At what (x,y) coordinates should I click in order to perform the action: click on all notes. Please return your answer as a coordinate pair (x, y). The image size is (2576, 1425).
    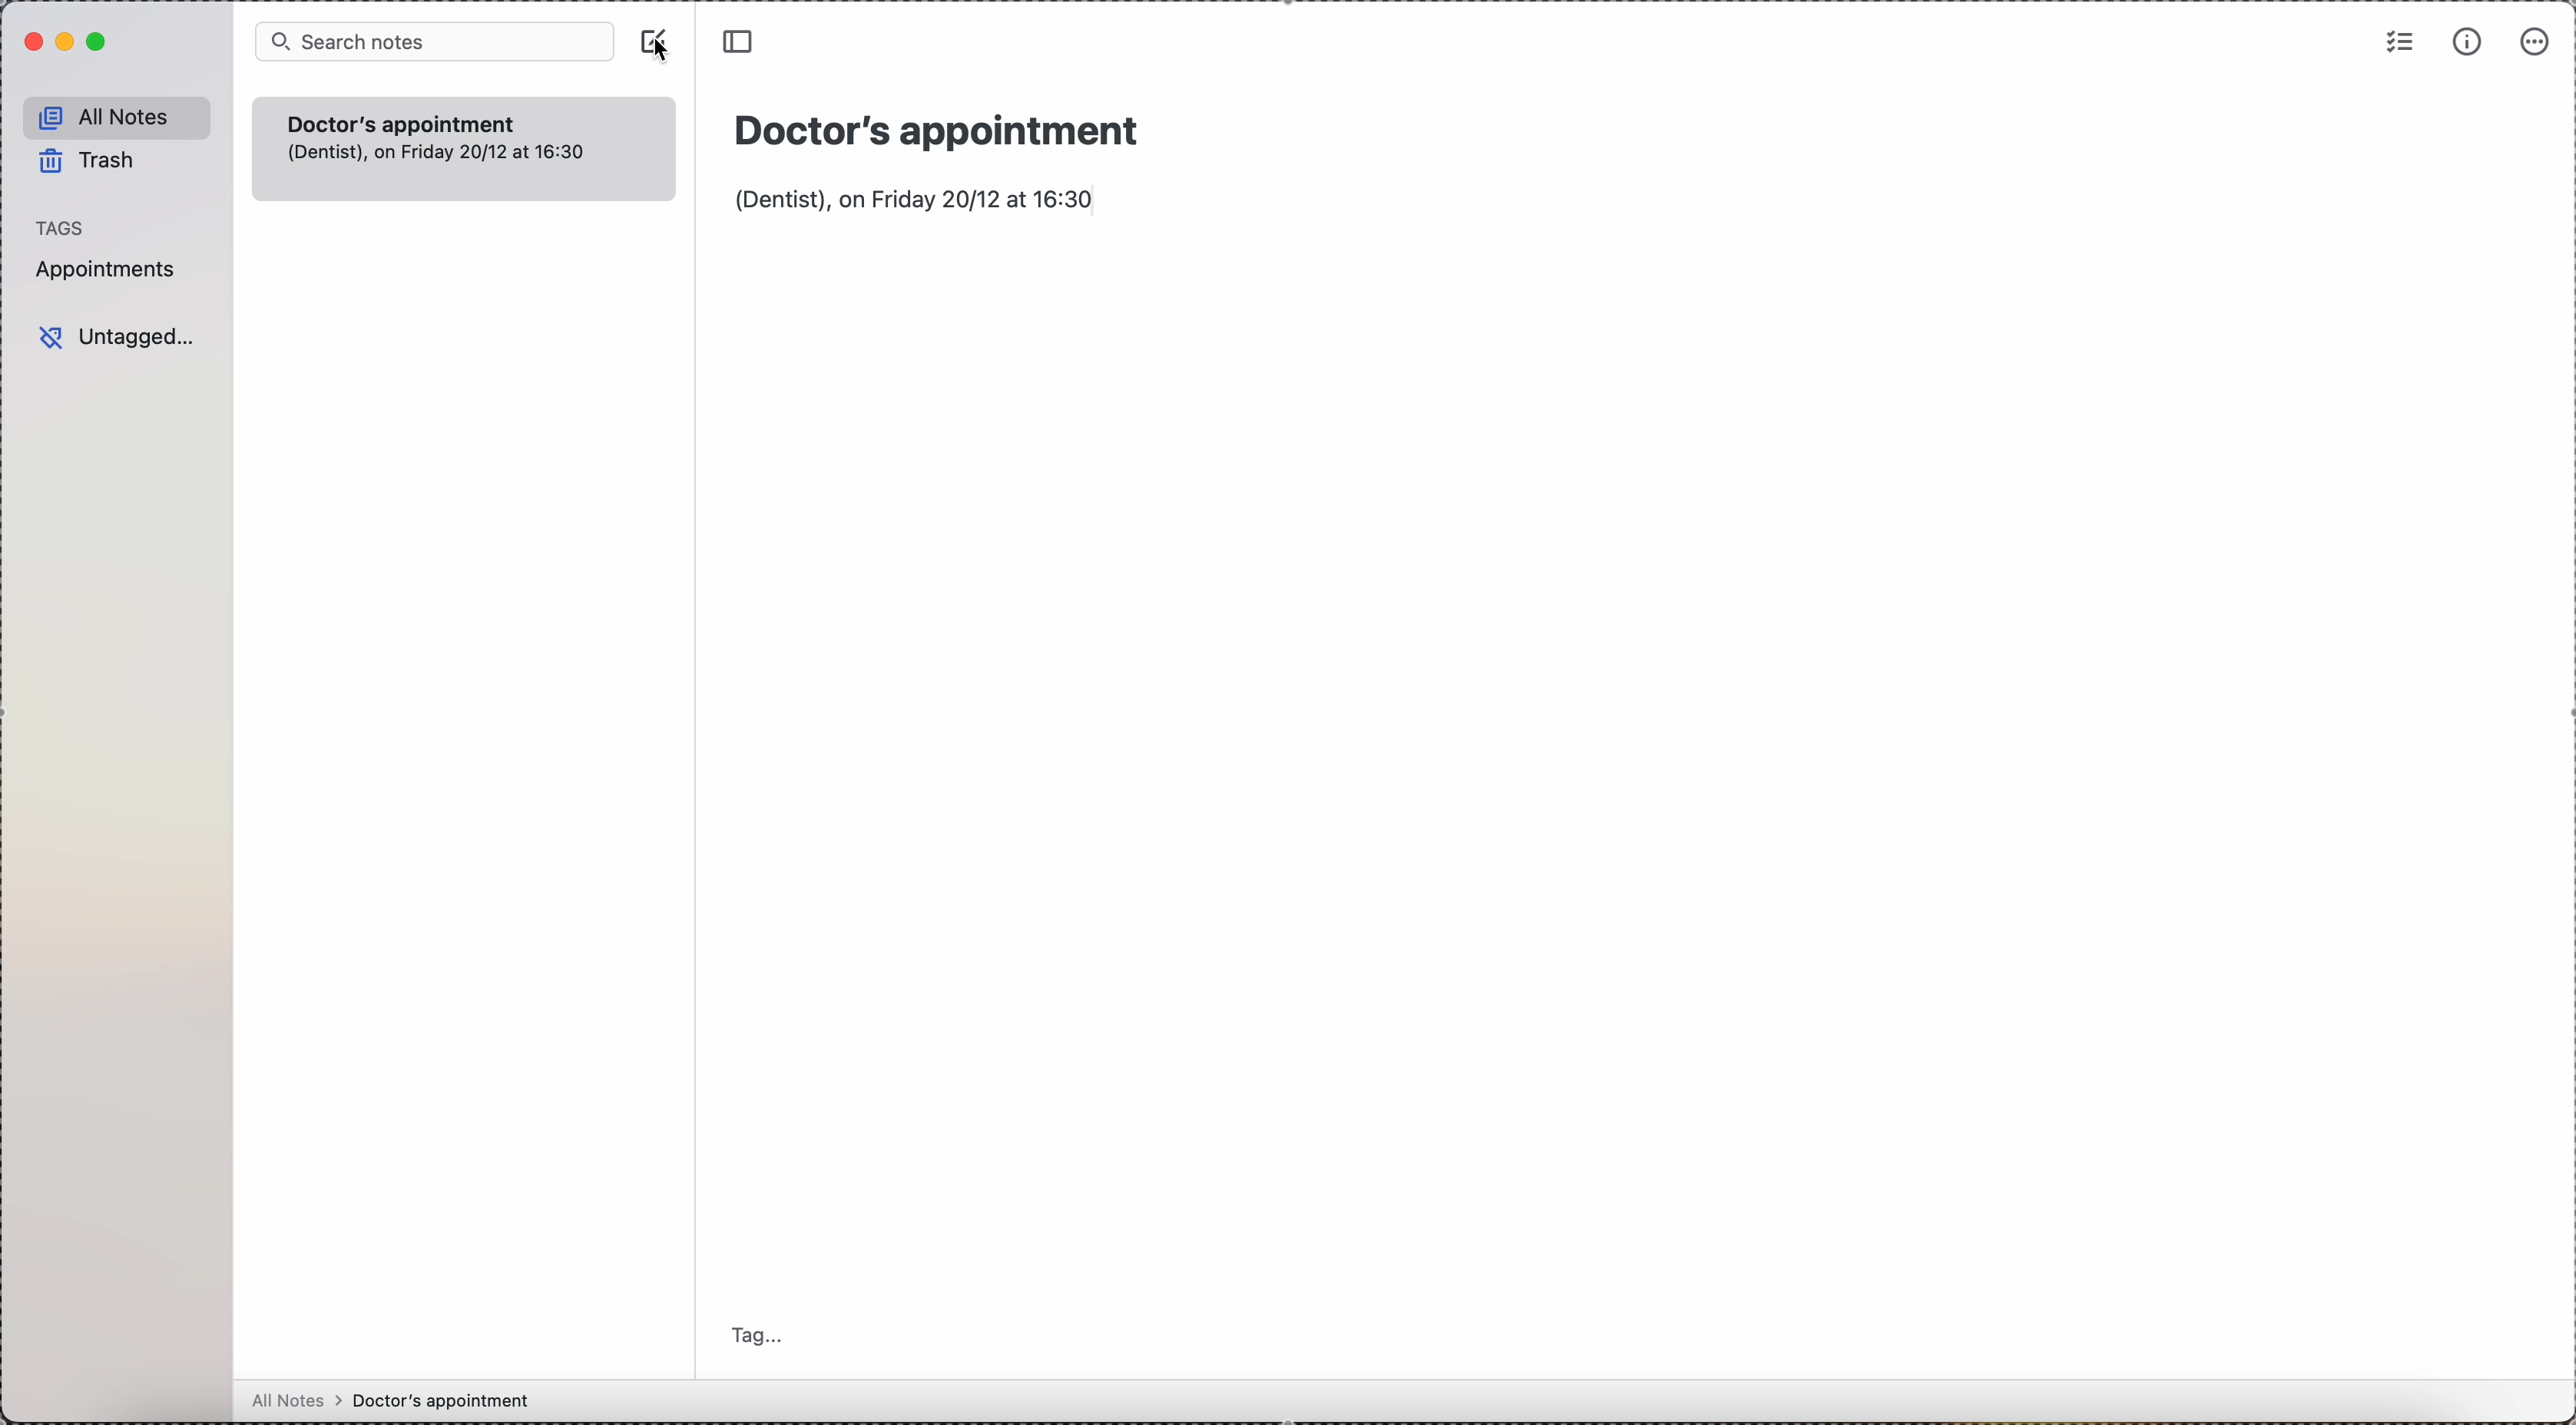
    Looking at the image, I should click on (117, 116).